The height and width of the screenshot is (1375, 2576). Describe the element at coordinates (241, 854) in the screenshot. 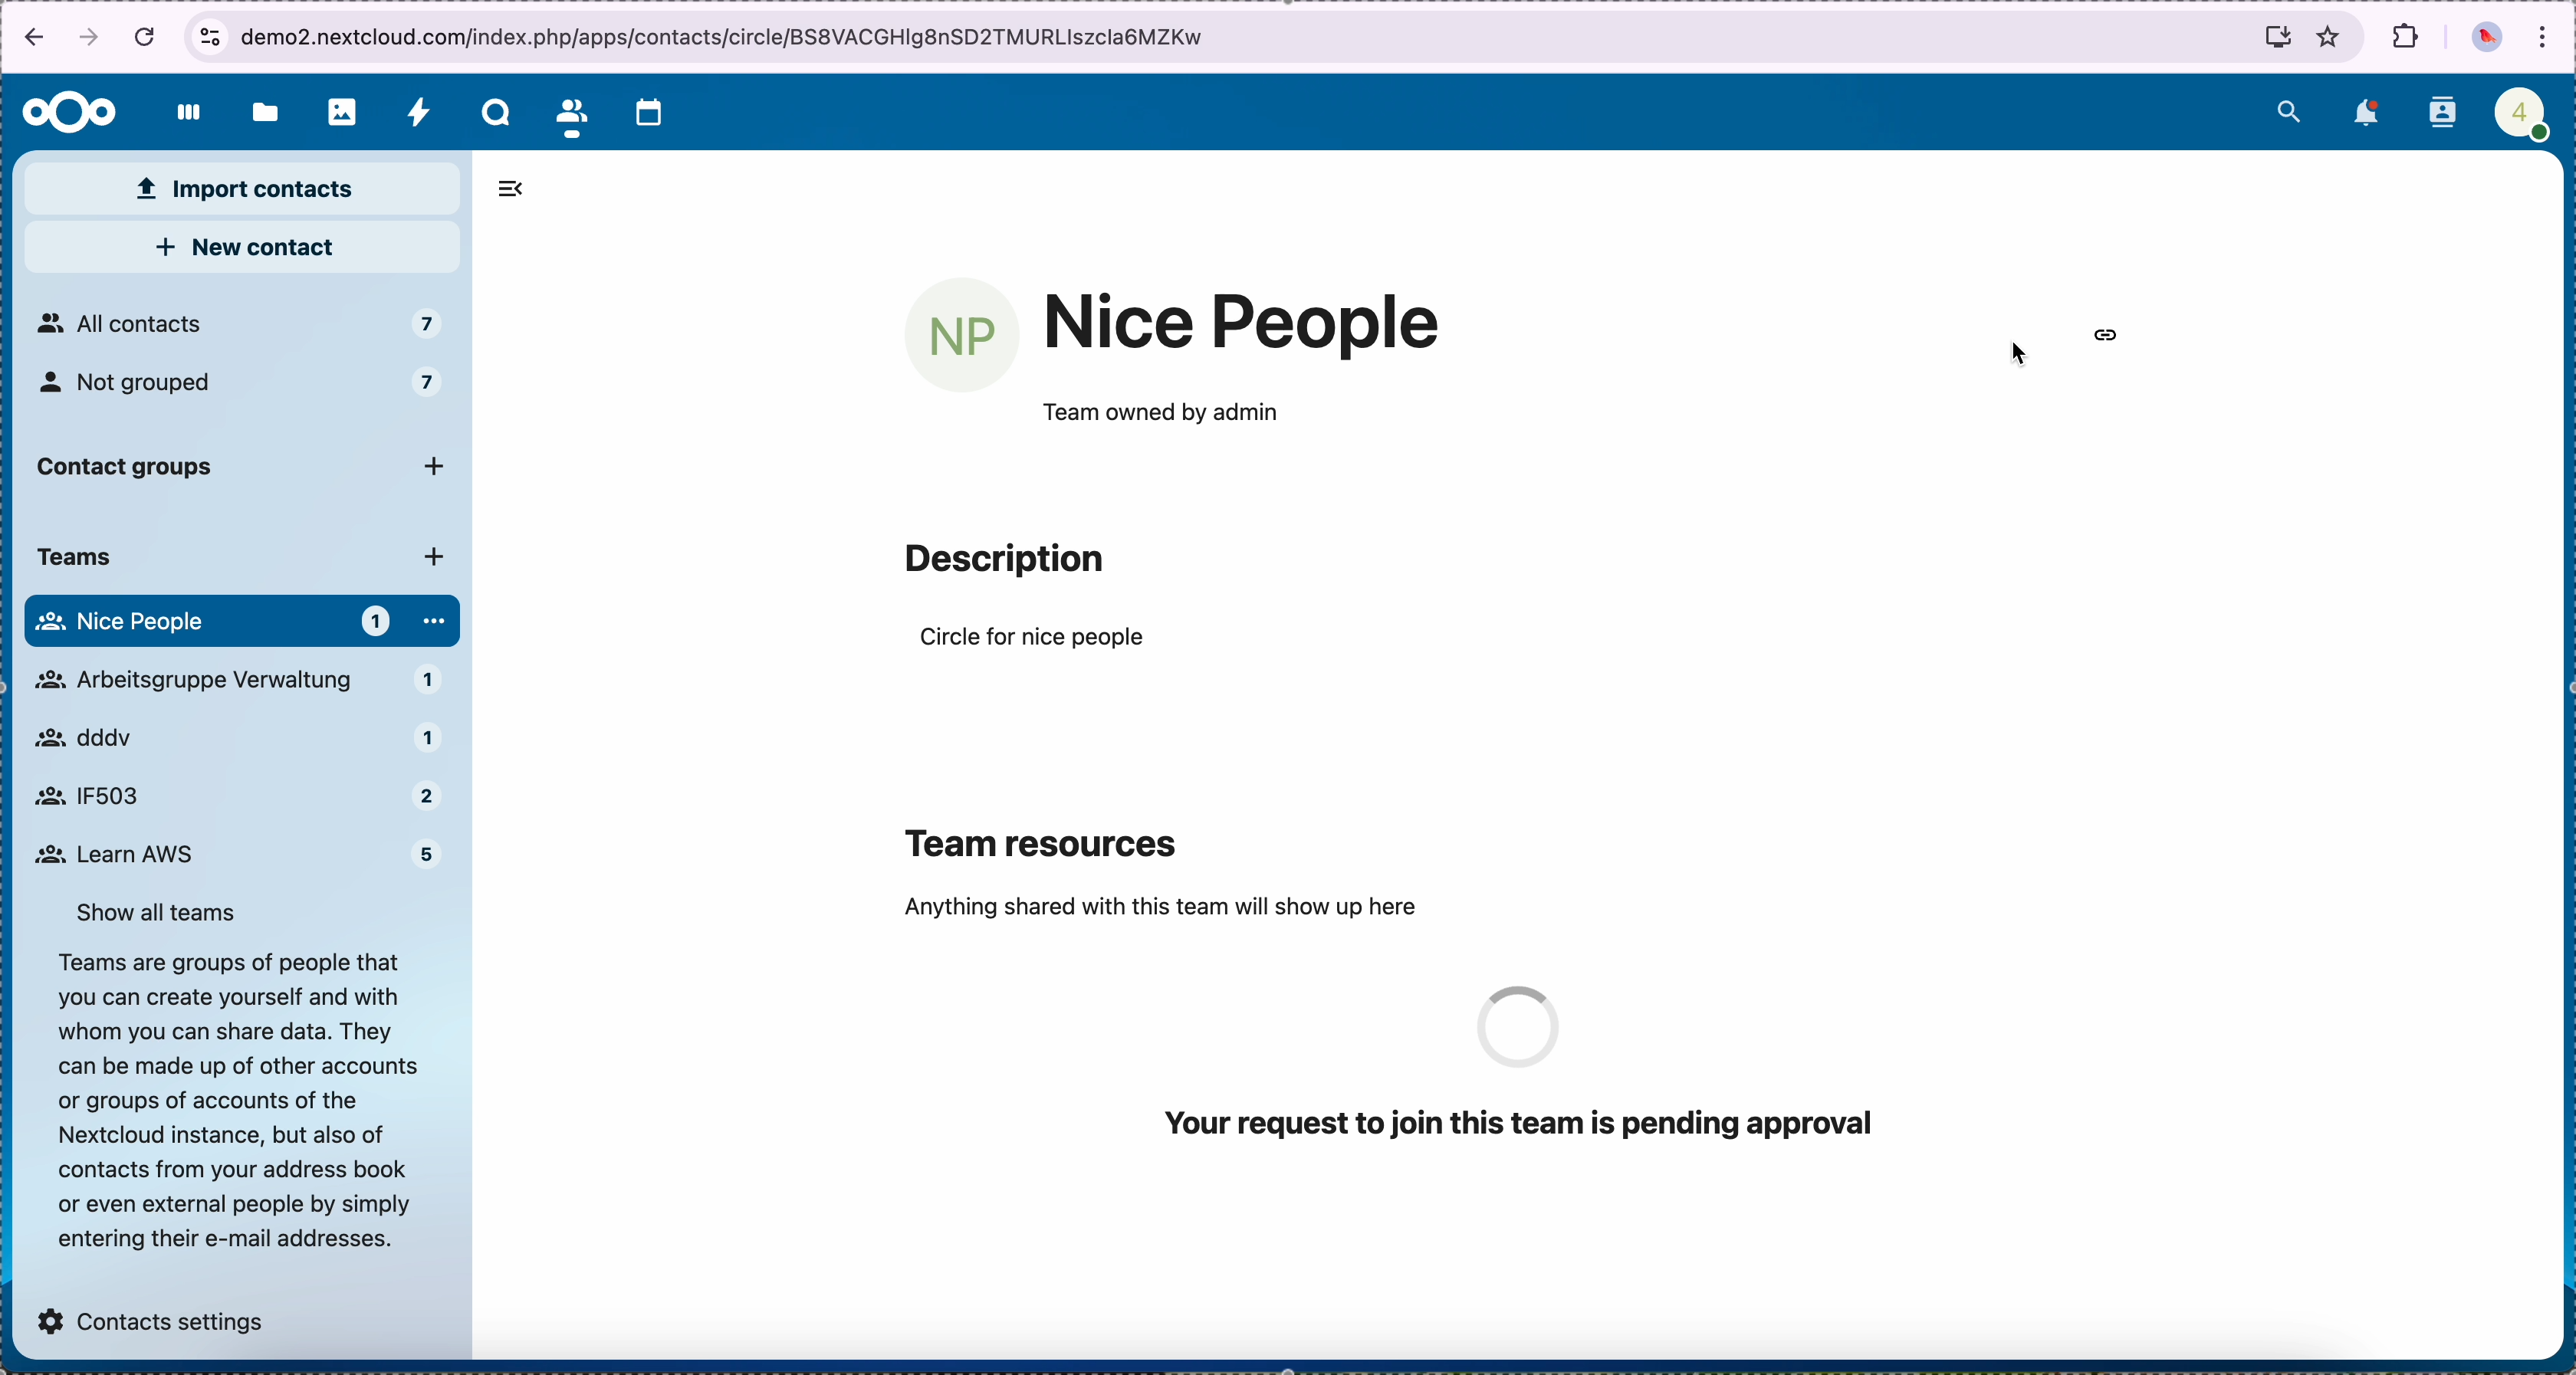

I see `nice people team` at that location.